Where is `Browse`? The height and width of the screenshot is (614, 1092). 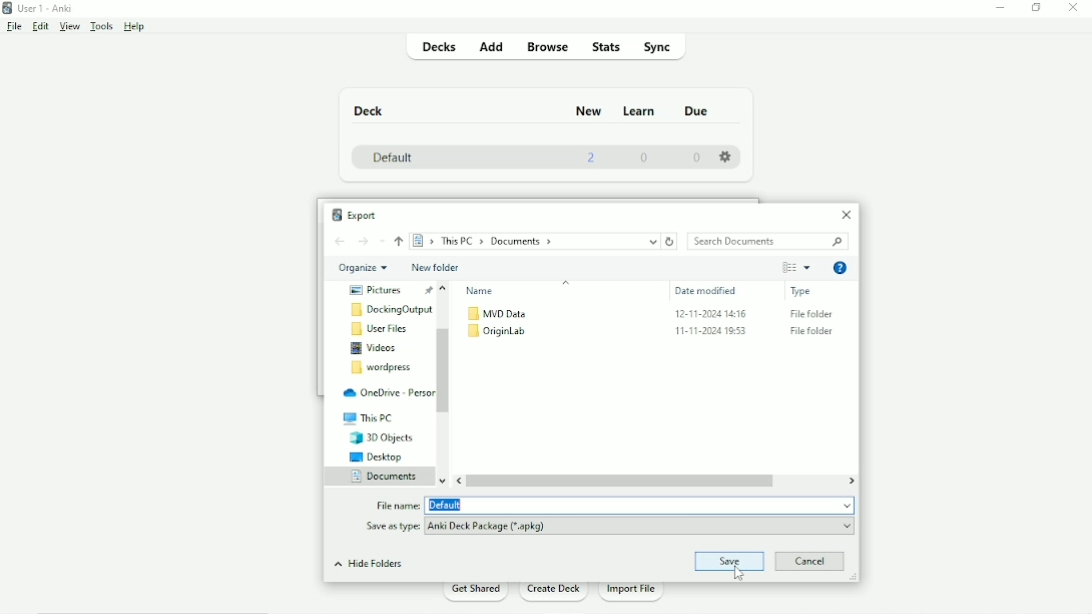 Browse is located at coordinates (544, 46).